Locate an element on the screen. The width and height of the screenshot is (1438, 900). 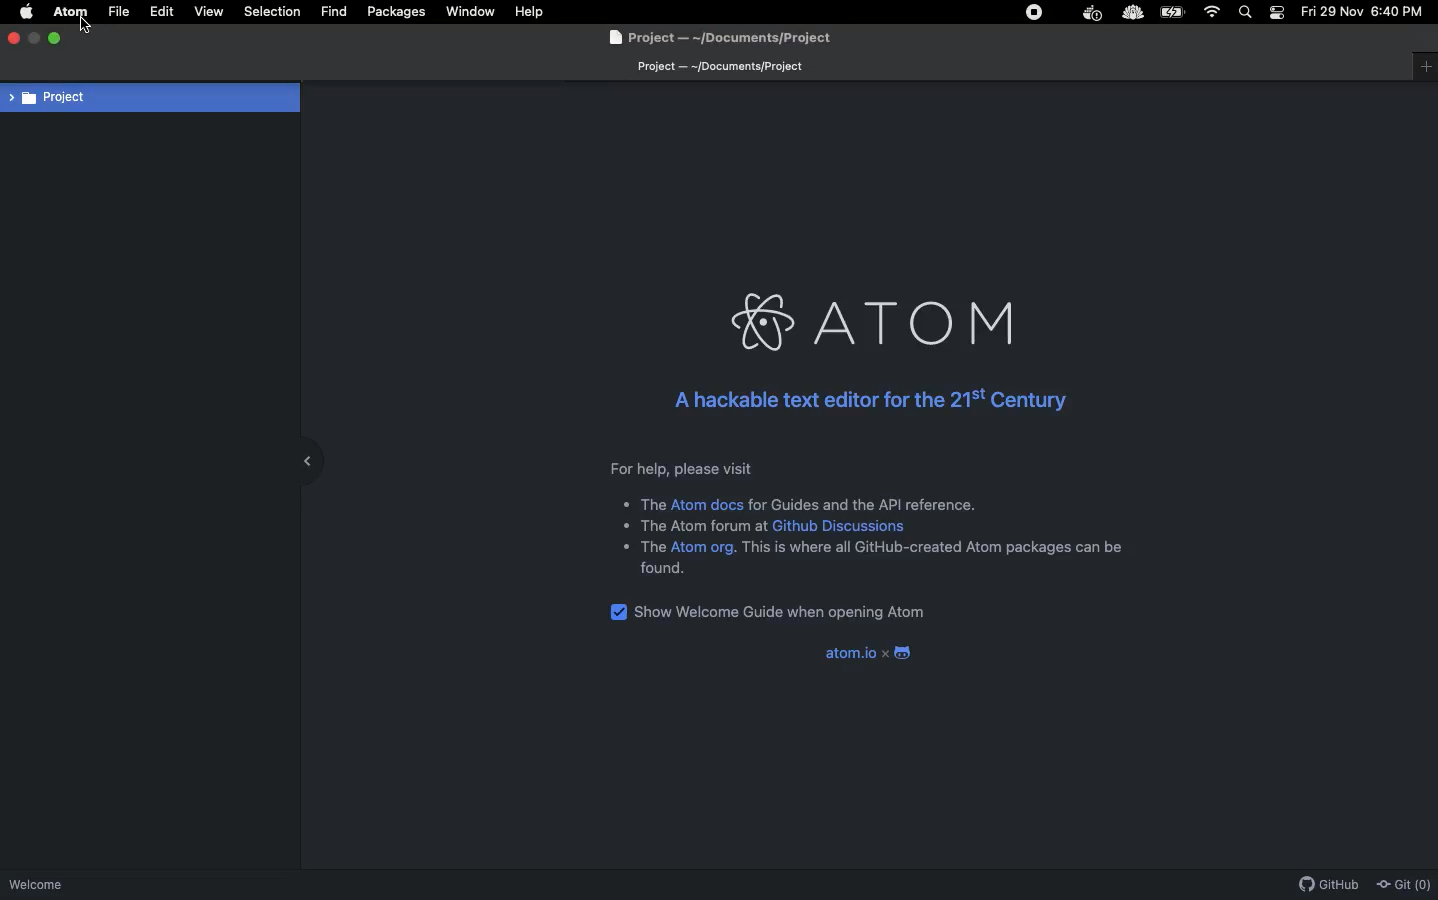
Notification is located at coordinates (1277, 12).